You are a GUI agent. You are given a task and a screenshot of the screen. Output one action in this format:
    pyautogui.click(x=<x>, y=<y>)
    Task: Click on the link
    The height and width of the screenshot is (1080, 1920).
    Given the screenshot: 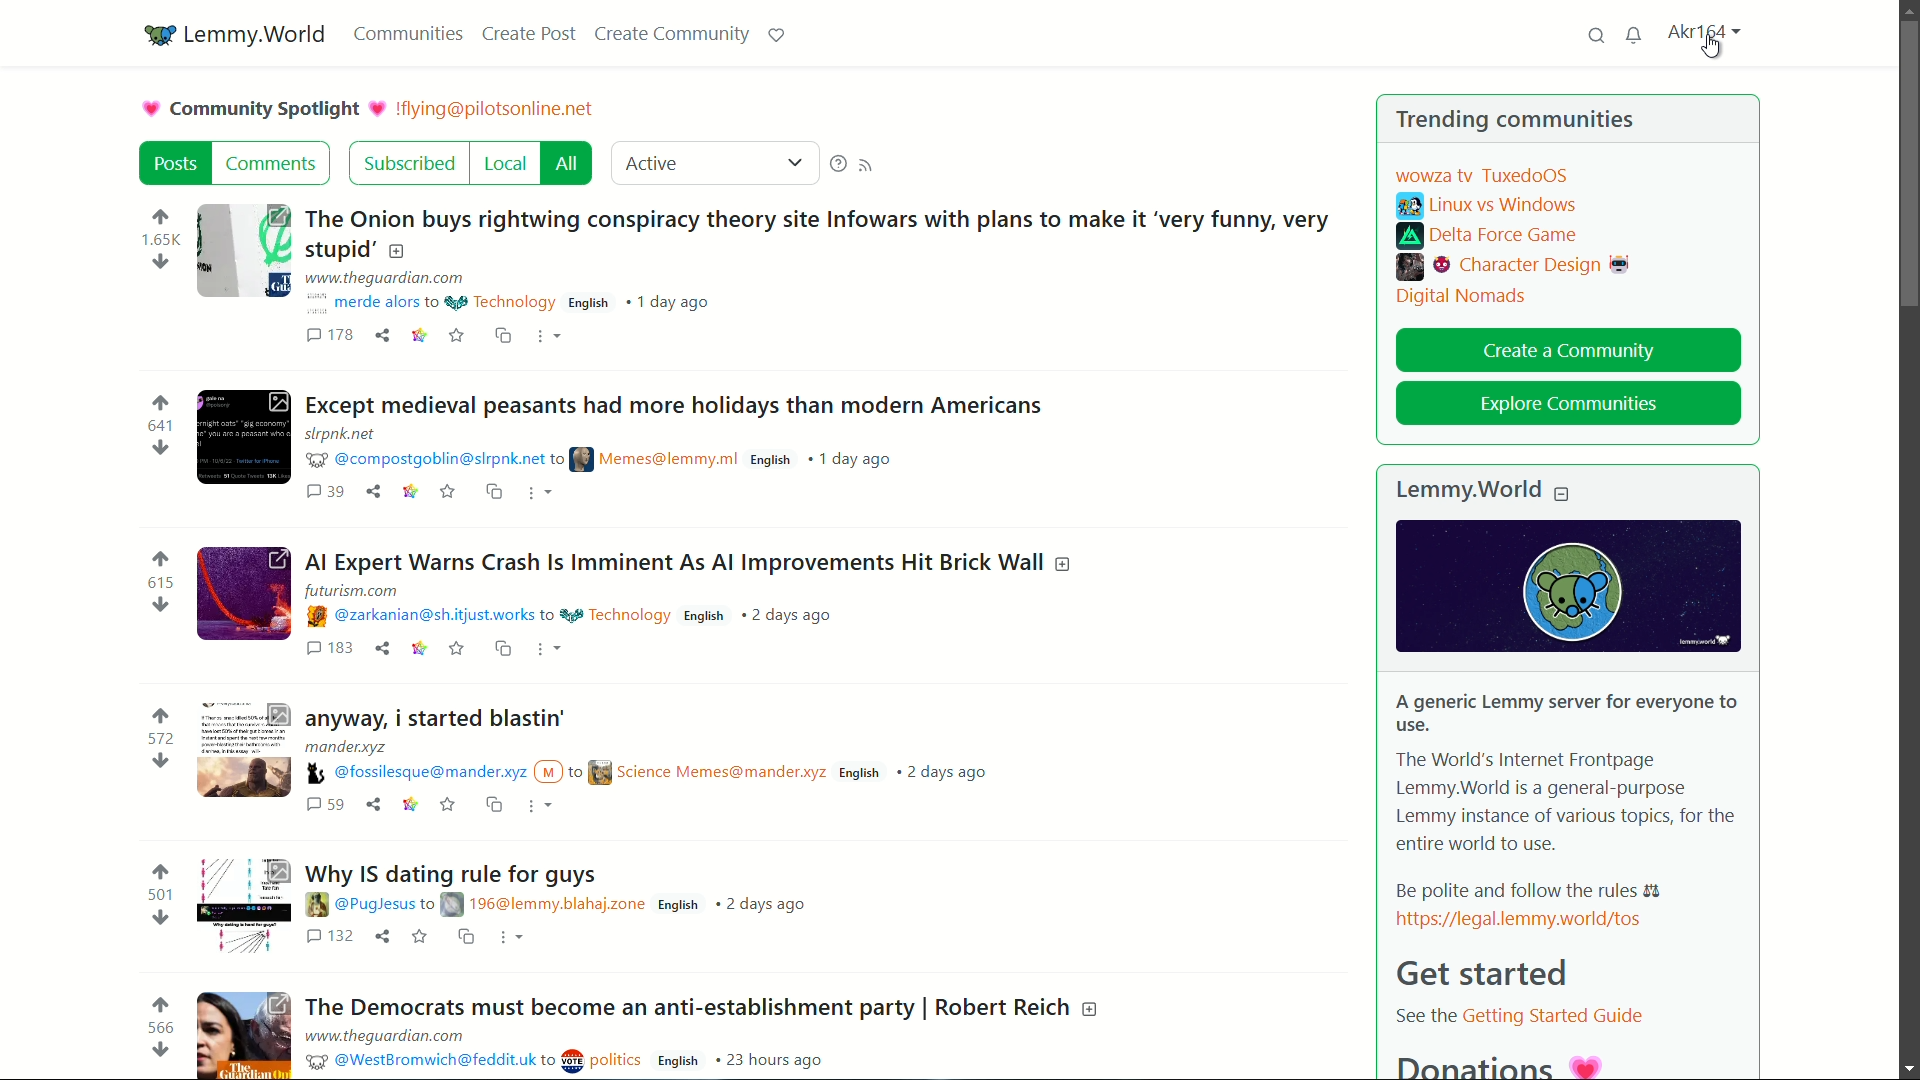 What is the action you would take?
    pyautogui.click(x=417, y=335)
    